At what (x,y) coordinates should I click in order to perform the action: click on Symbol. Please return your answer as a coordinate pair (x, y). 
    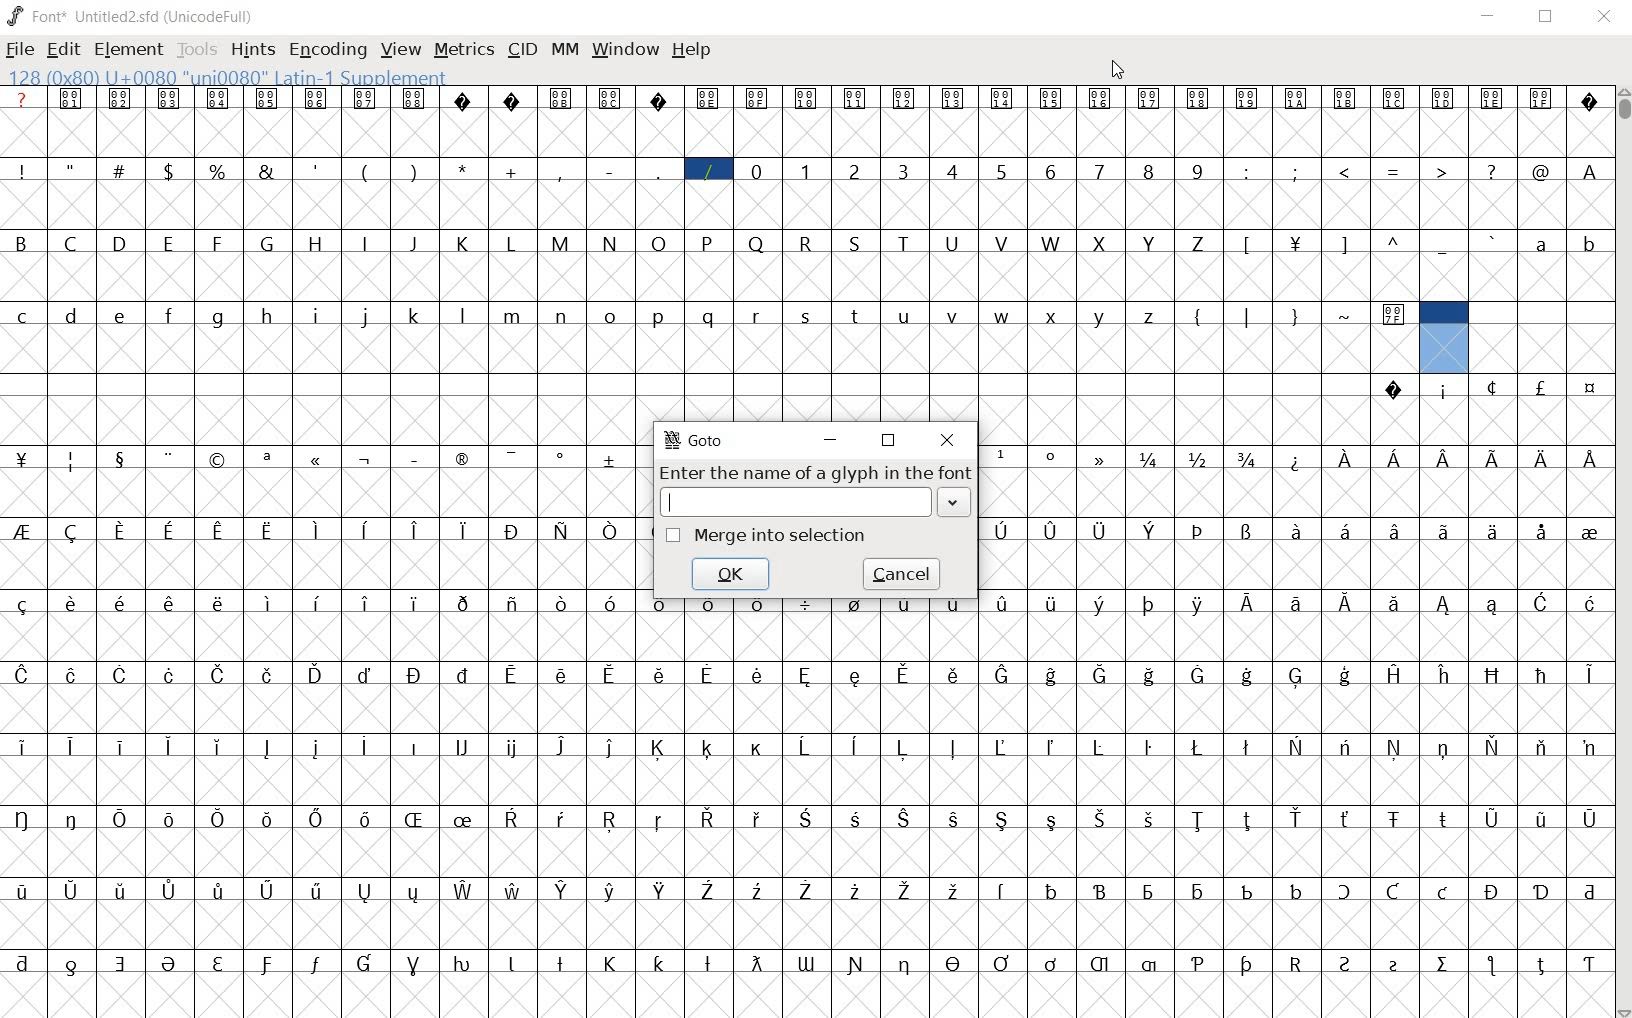
    Looking at the image, I should click on (1248, 601).